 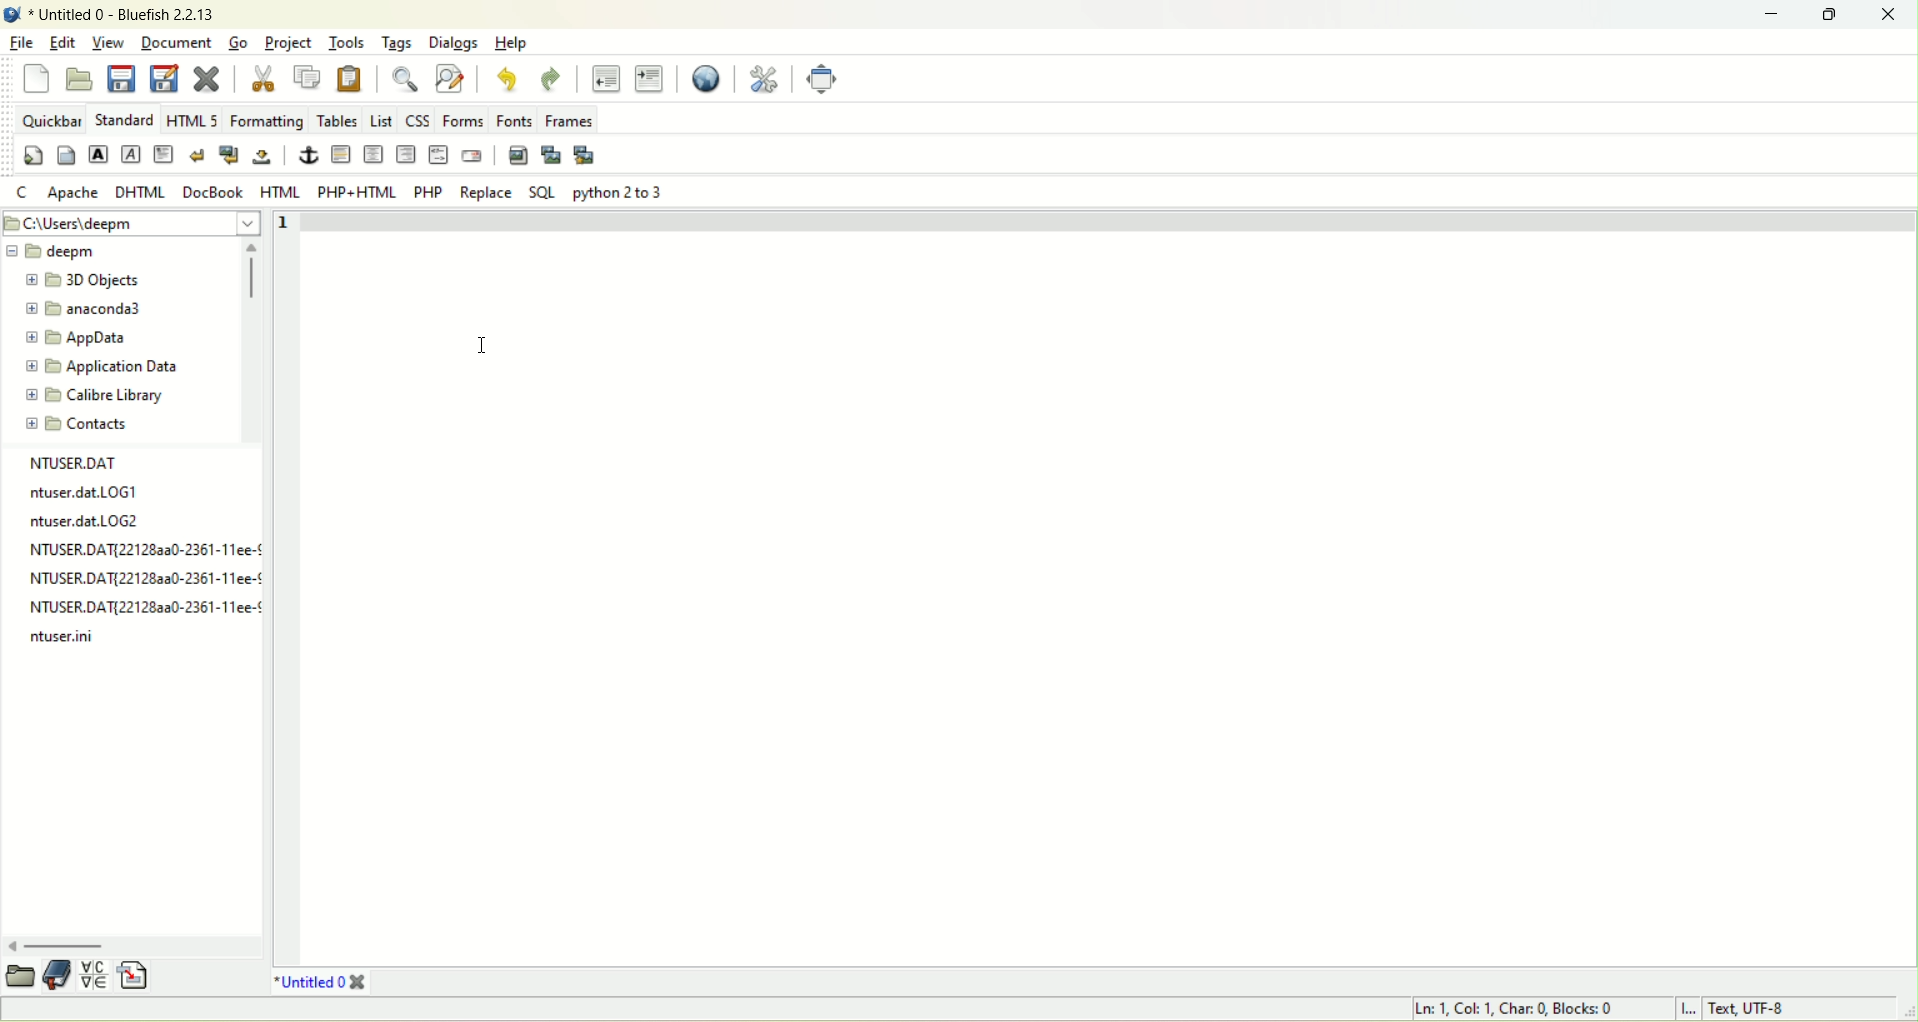 What do you see at coordinates (75, 461) in the screenshot?
I see `NTUSER.DAT` at bounding box center [75, 461].